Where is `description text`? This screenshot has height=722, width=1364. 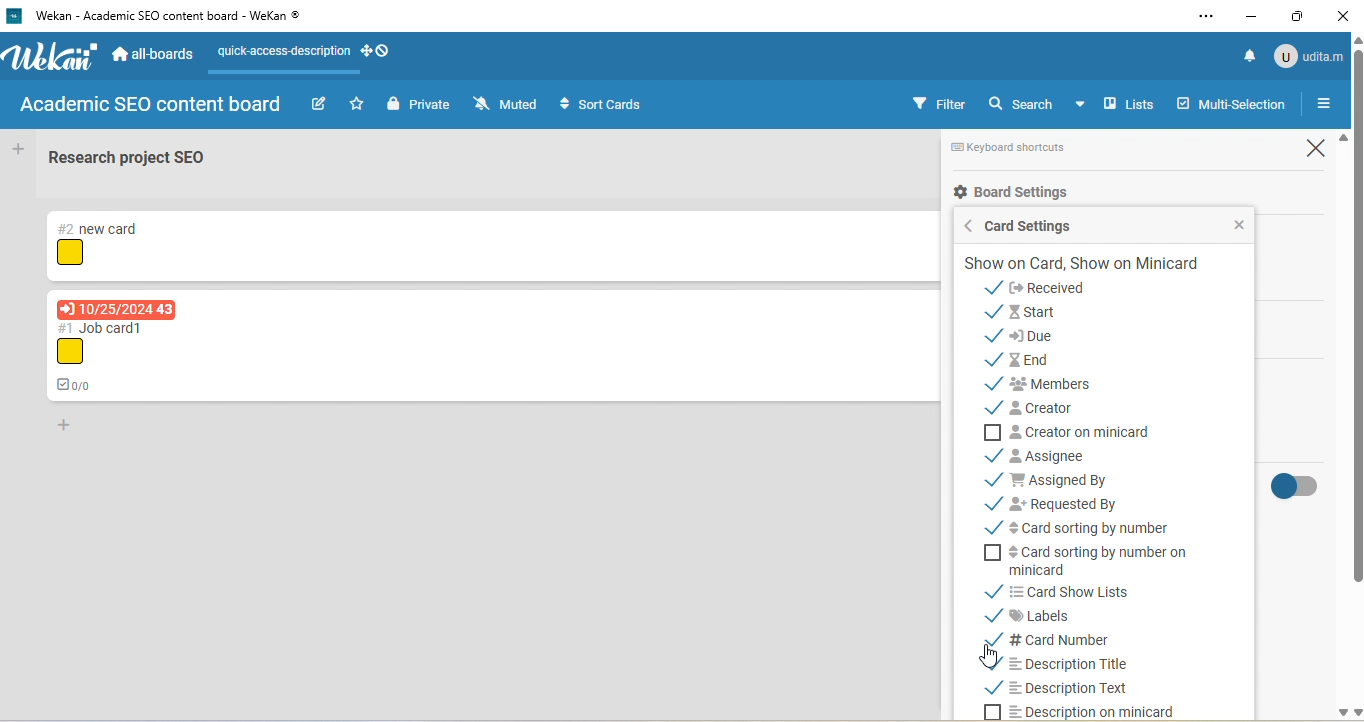 description text is located at coordinates (1072, 691).